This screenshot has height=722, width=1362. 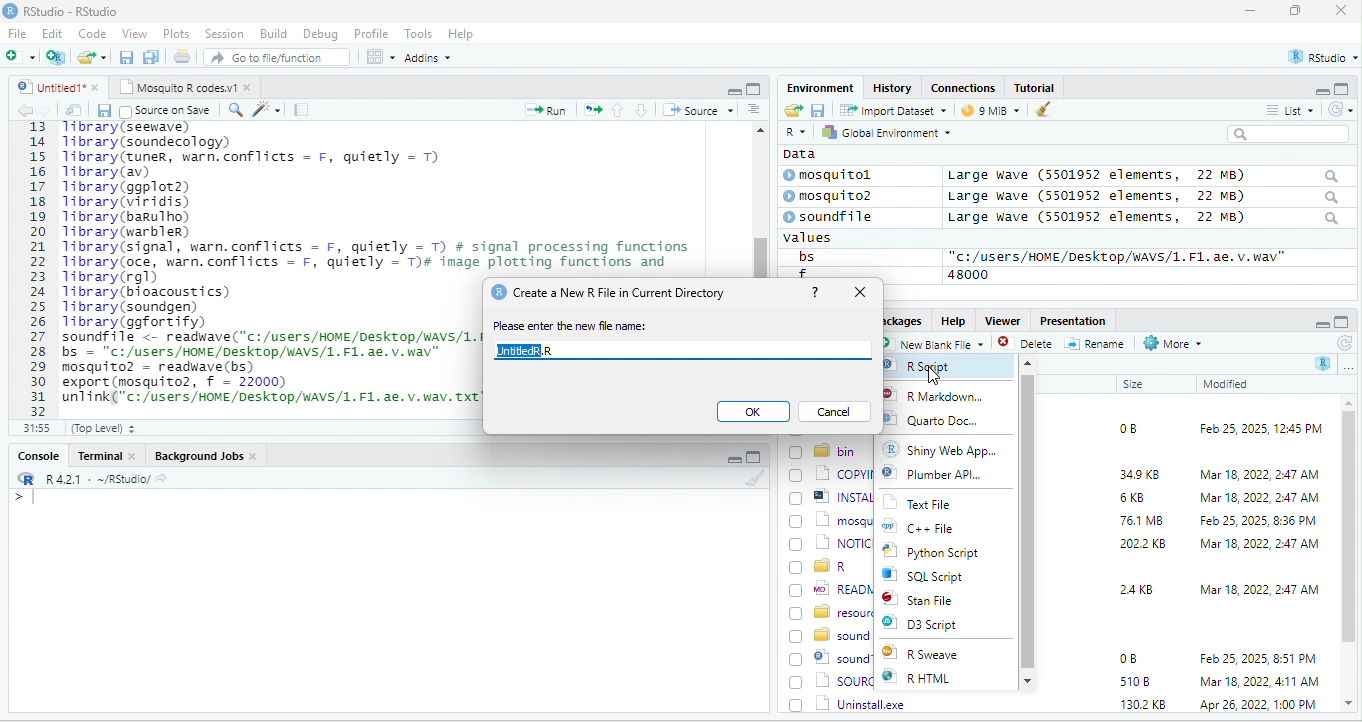 What do you see at coordinates (932, 679) in the screenshot?
I see `RHTML` at bounding box center [932, 679].